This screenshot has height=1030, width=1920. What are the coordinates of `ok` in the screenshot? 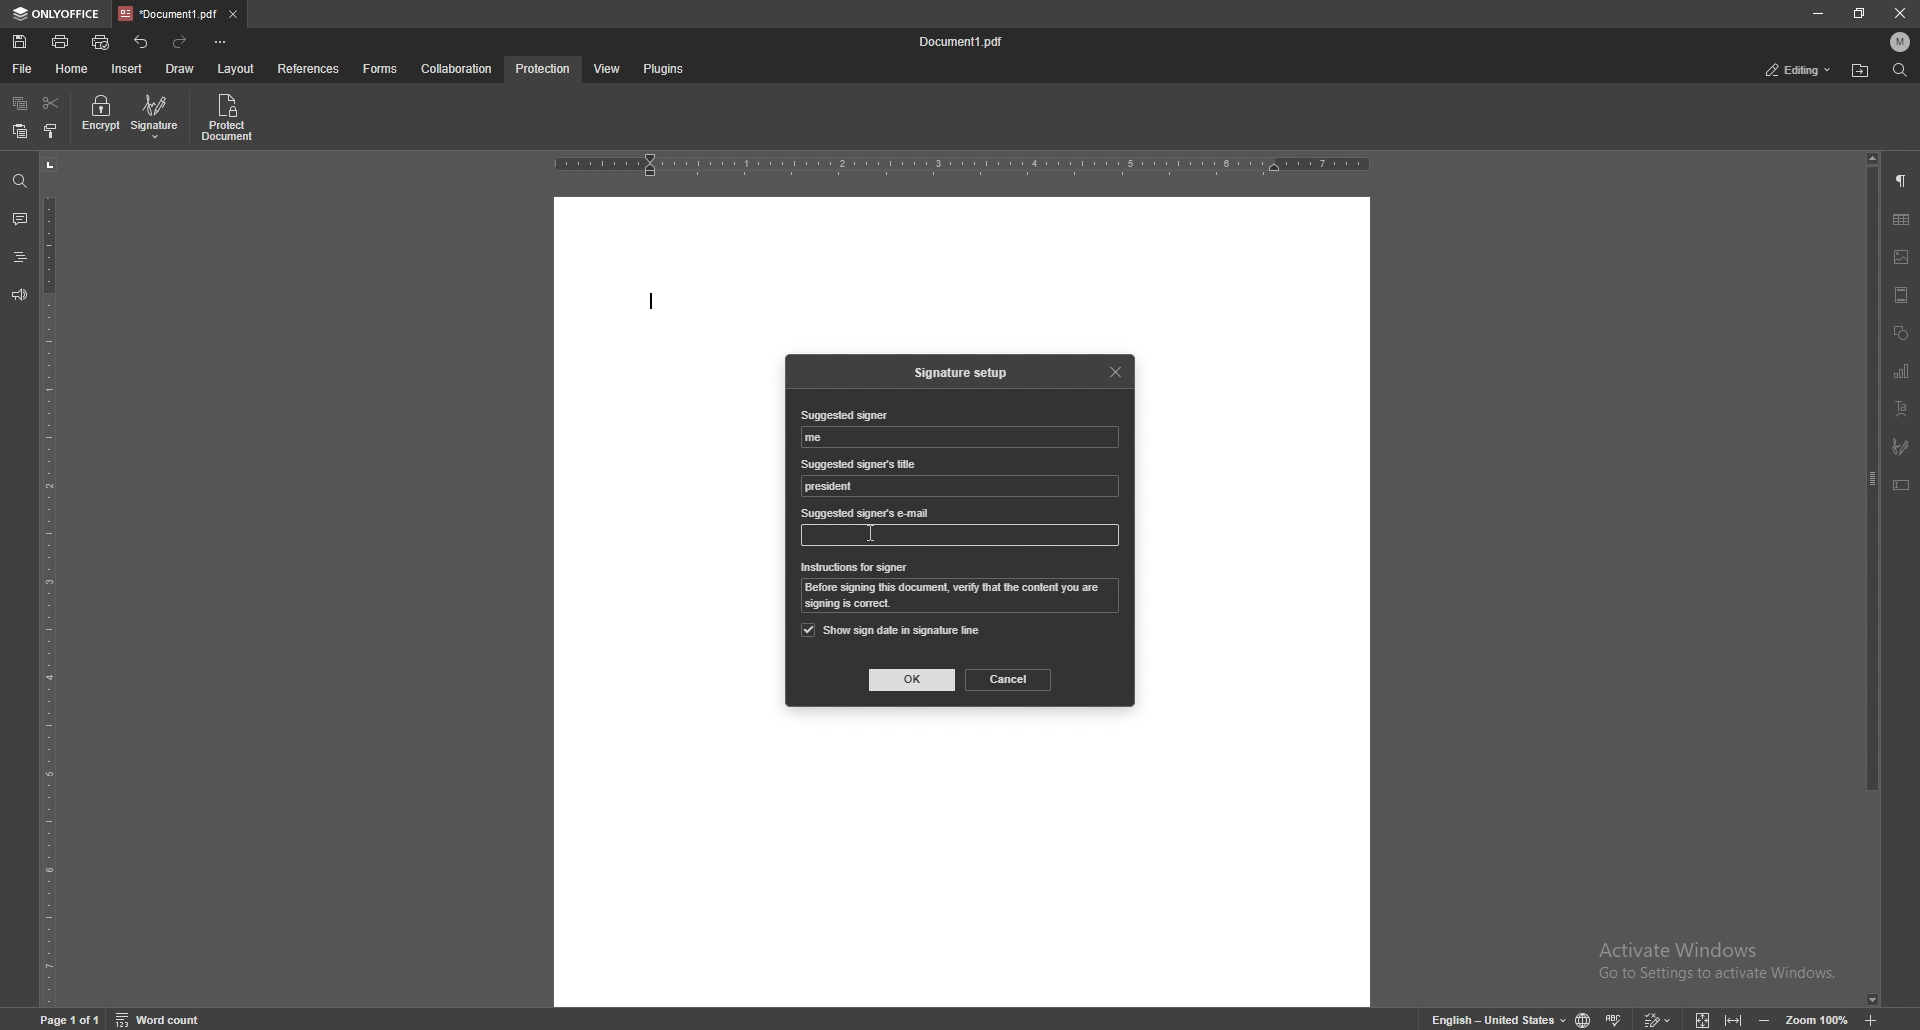 It's located at (913, 680).